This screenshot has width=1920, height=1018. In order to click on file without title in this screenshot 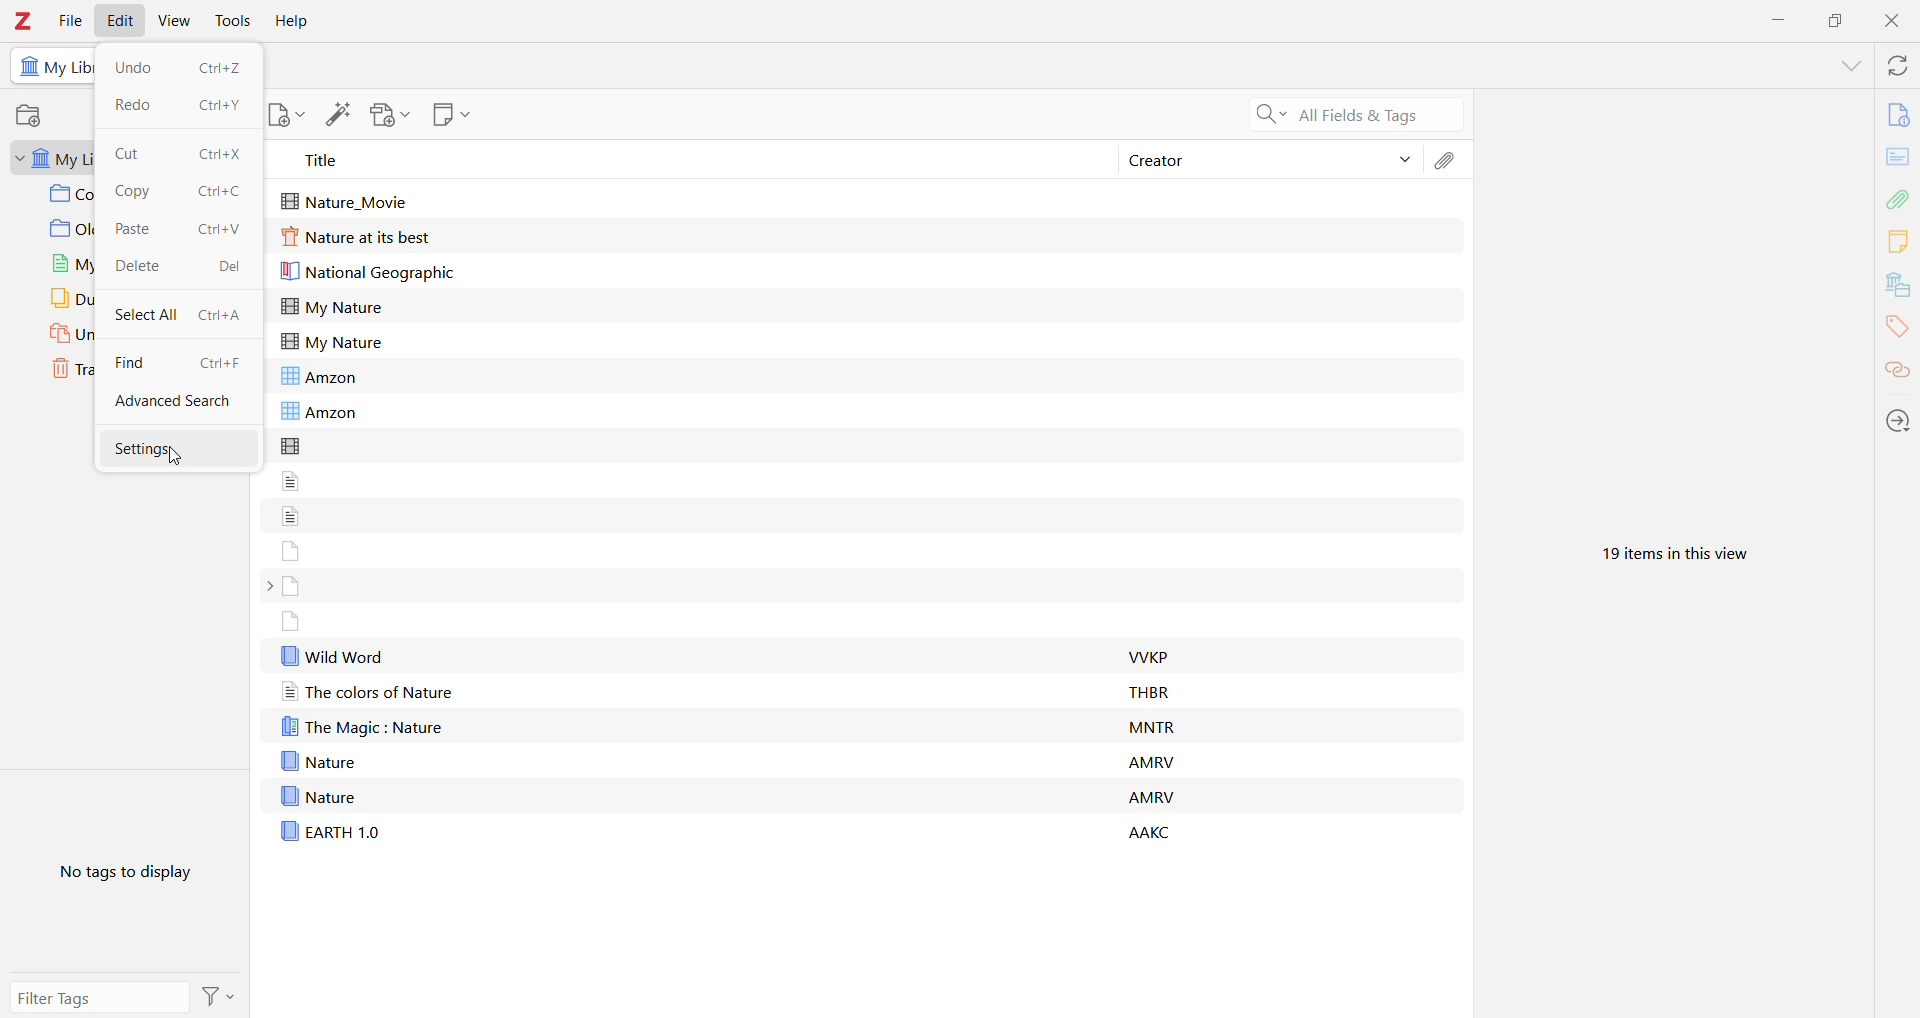, I will do `click(291, 514)`.